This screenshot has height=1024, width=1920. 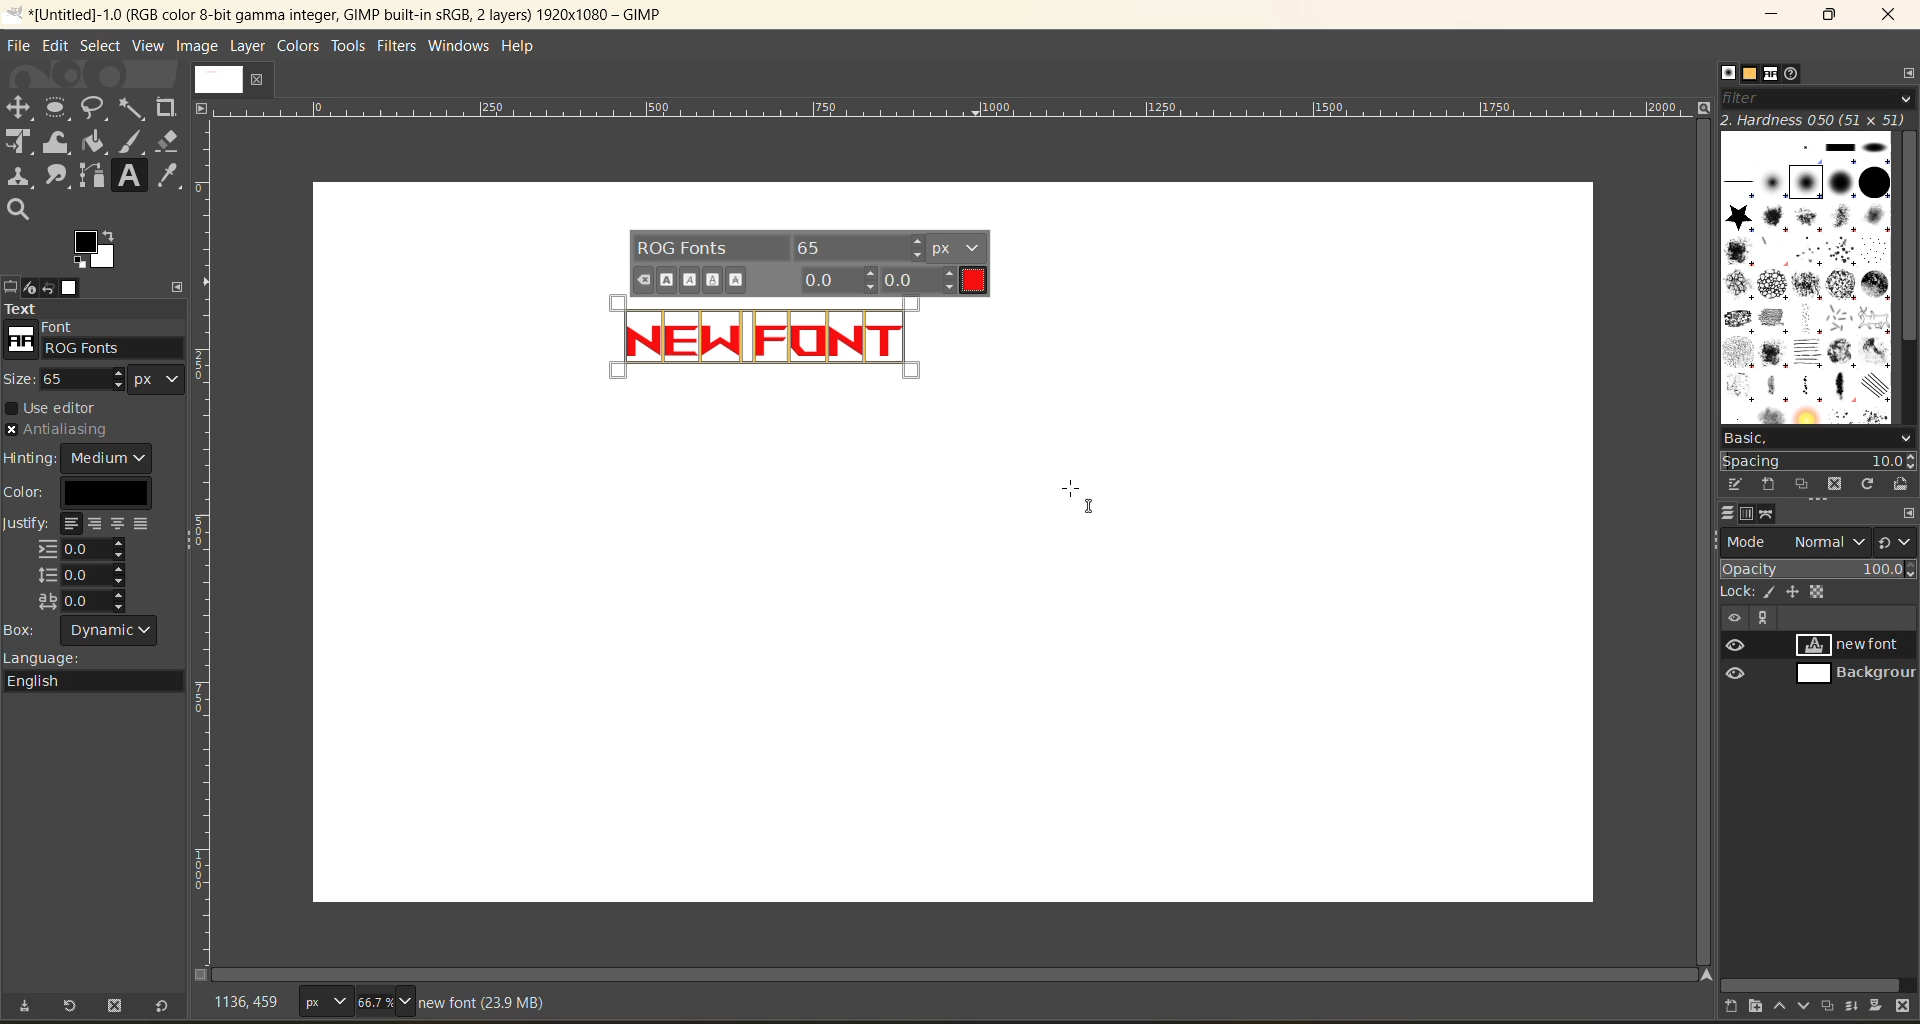 What do you see at coordinates (808, 246) in the screenshot?
I see `font settings` at bounding box center [808, 246].